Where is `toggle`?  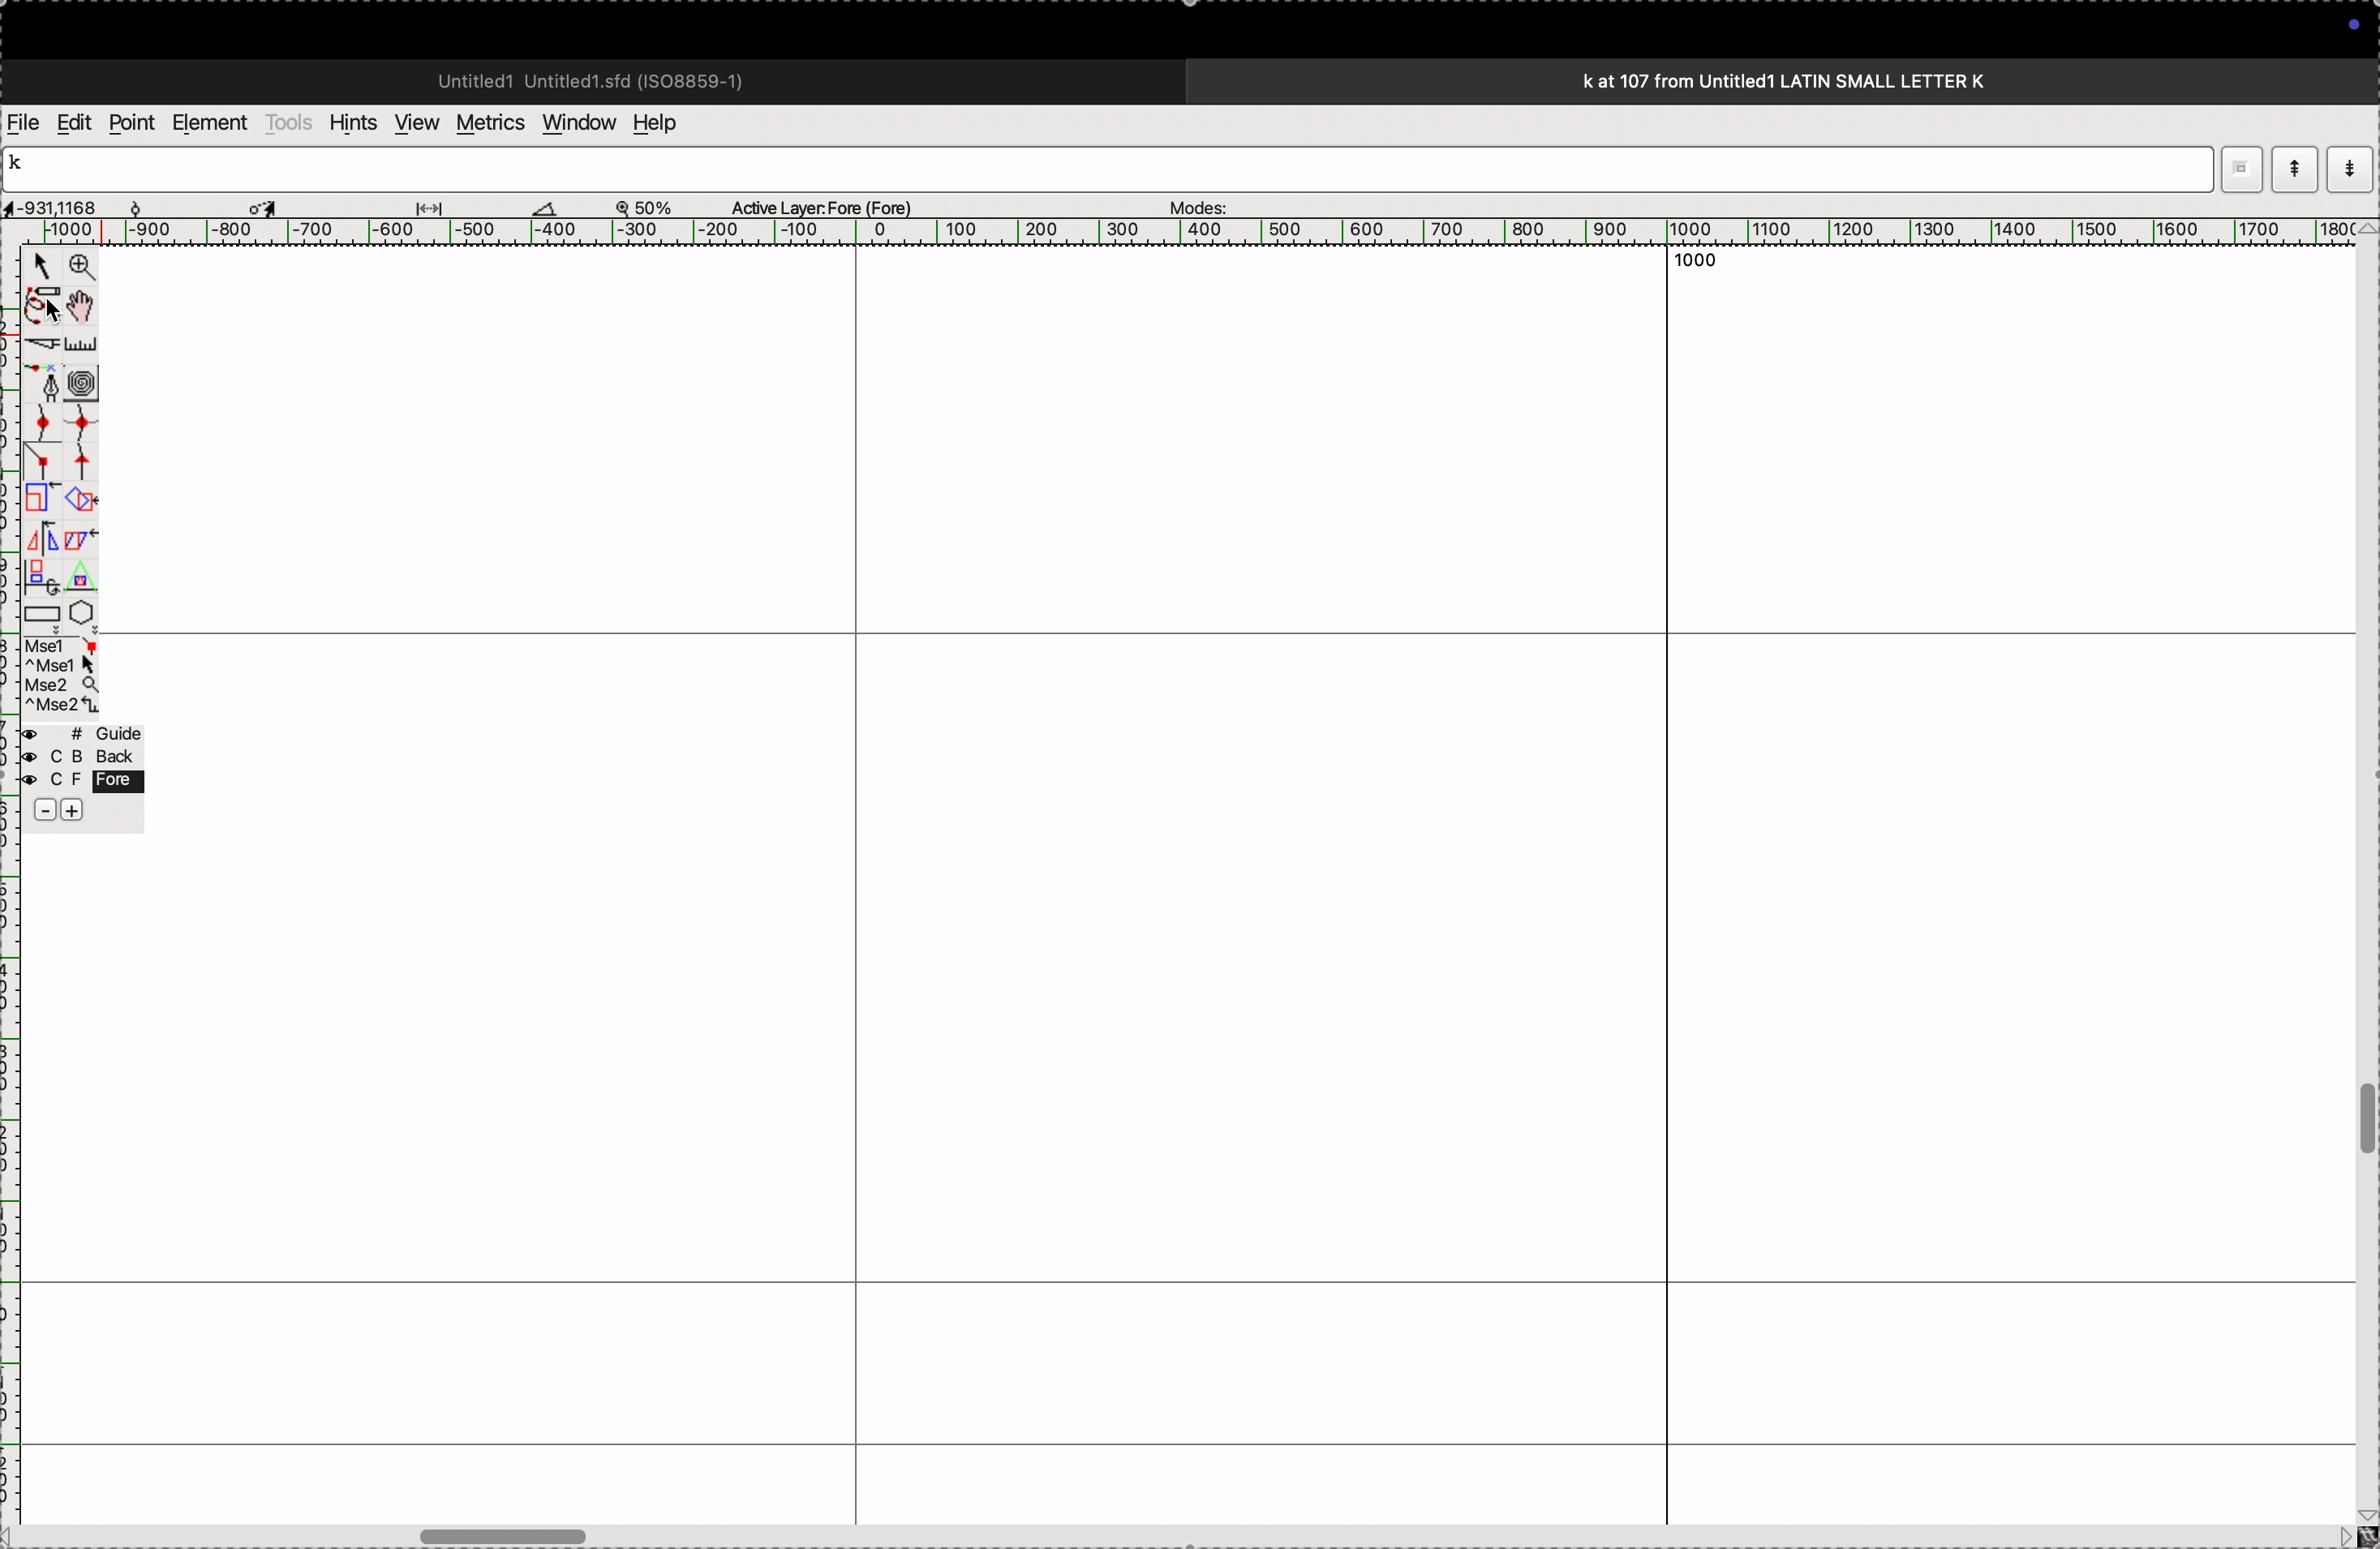 toggle is located at coordinates (511, 1532).